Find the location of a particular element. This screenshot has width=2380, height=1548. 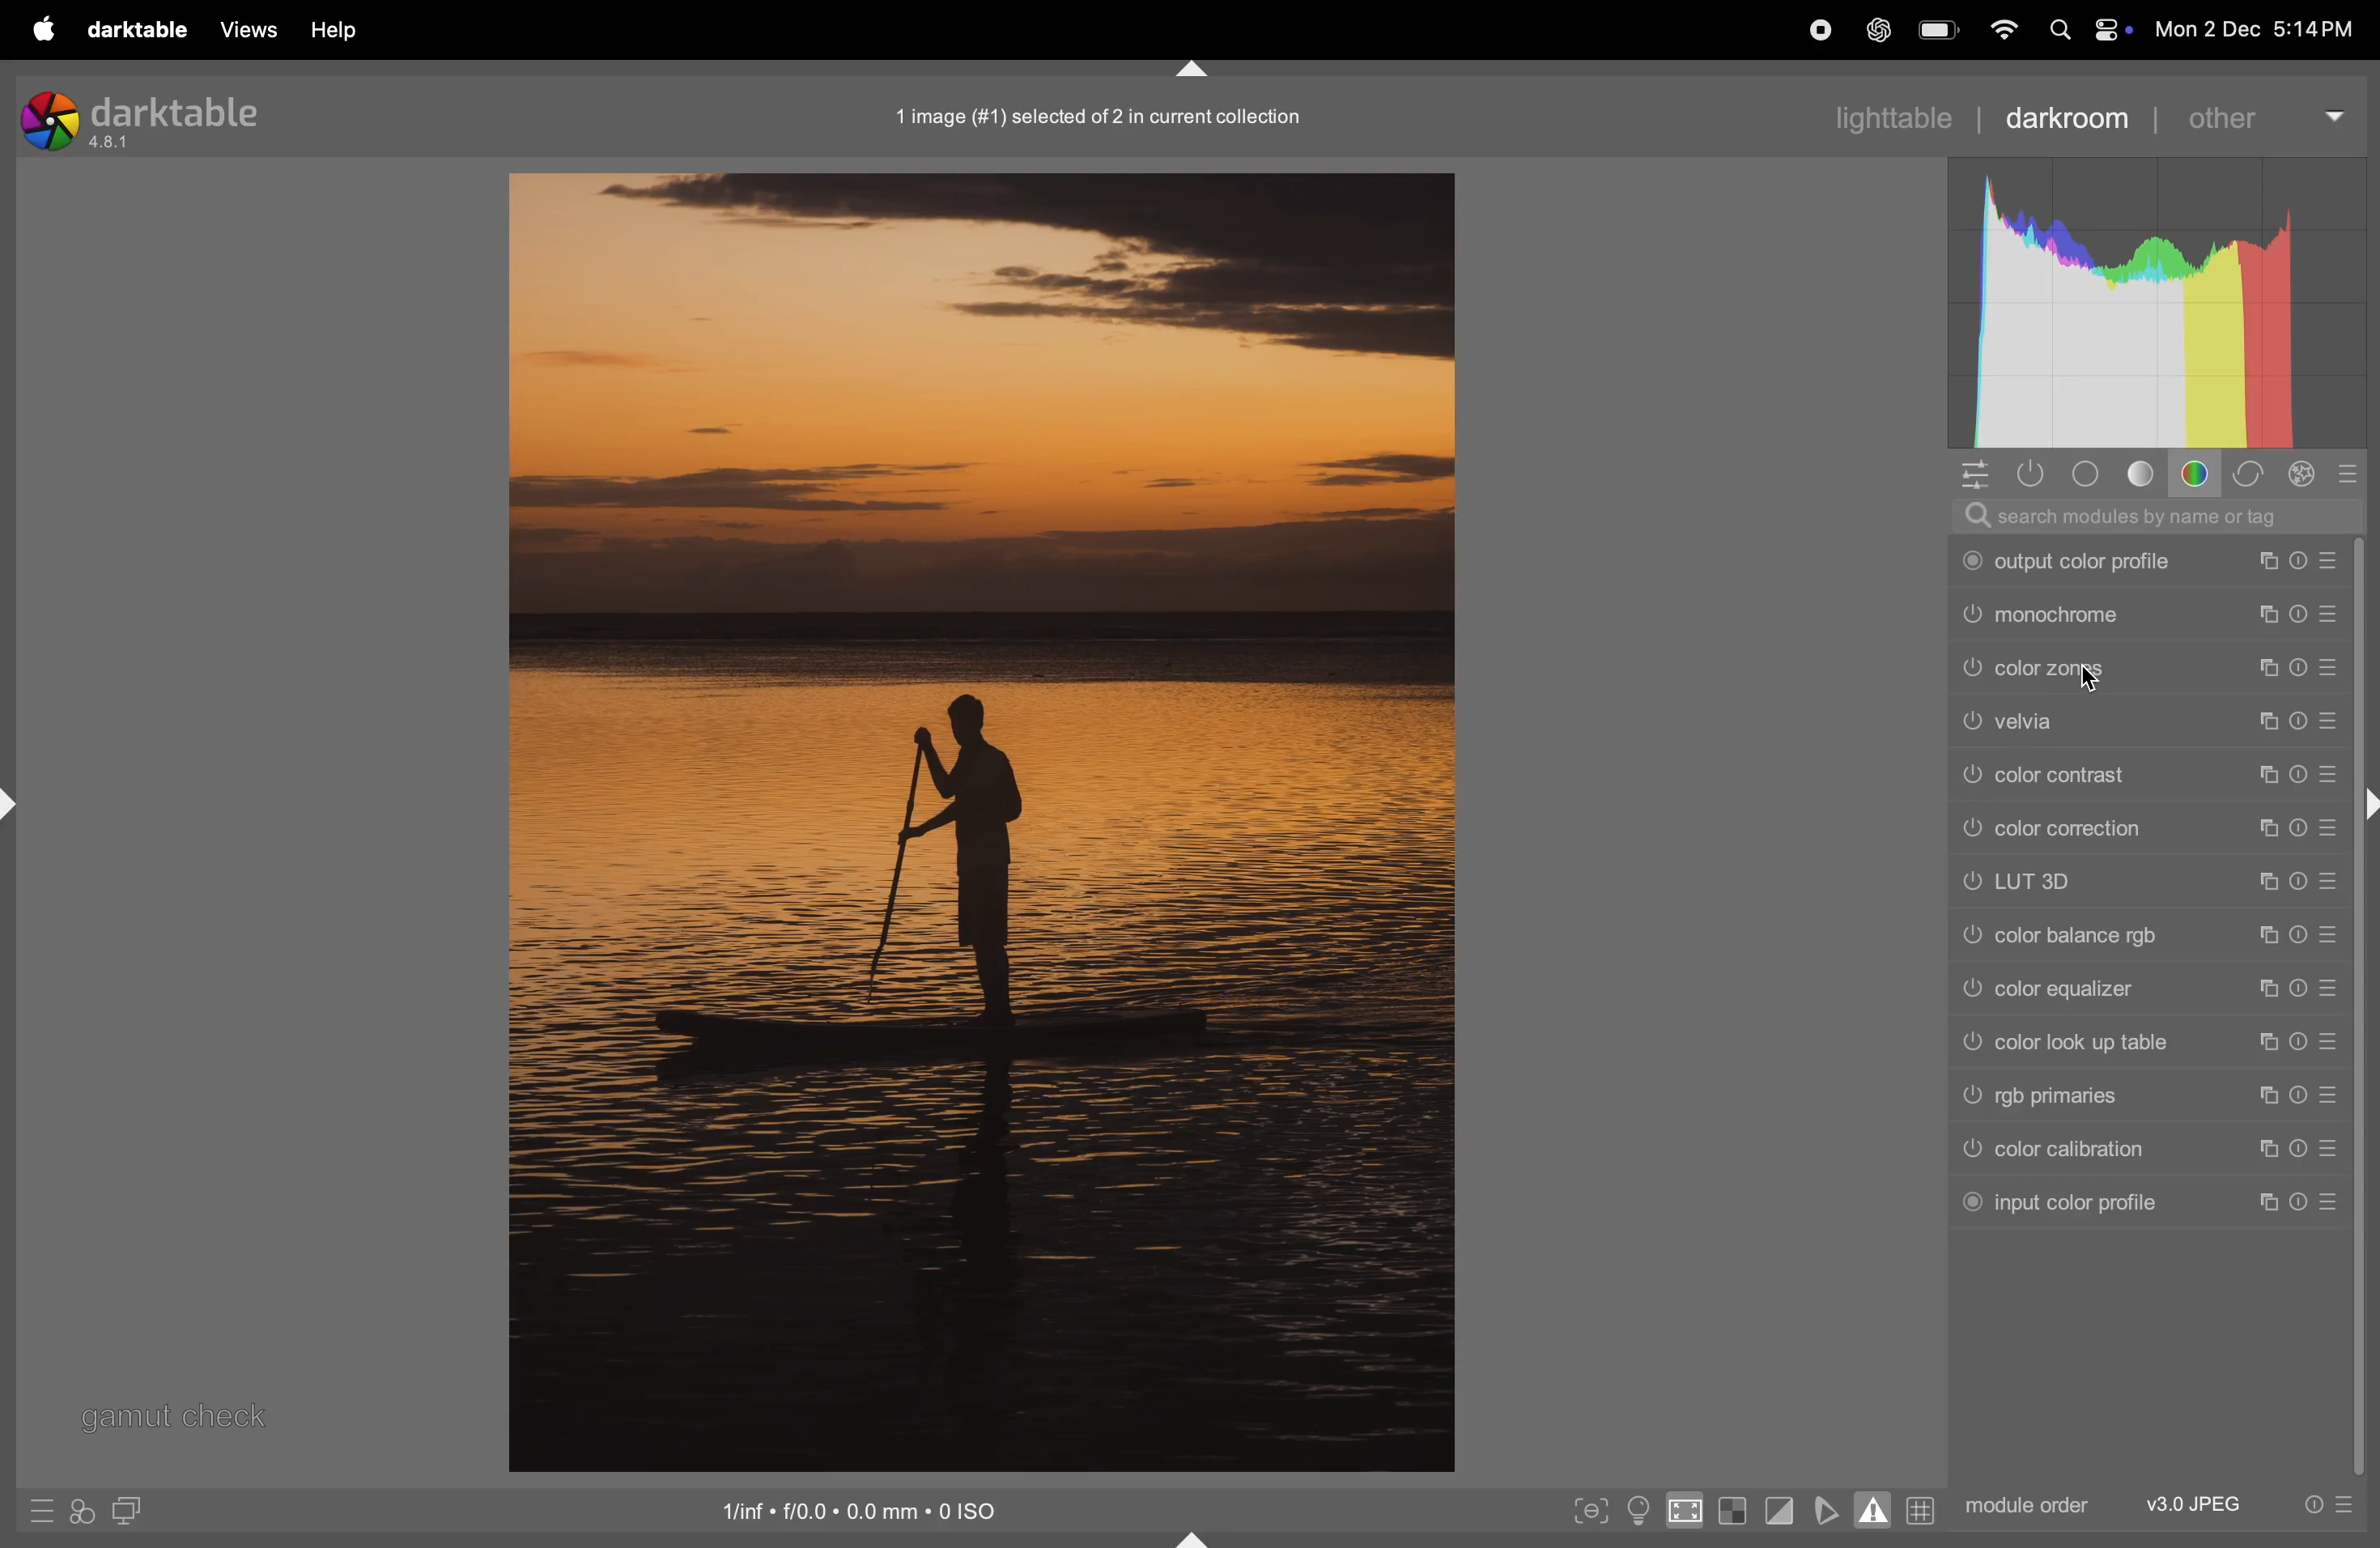

Timer is located at coordinates (2299, 1097).